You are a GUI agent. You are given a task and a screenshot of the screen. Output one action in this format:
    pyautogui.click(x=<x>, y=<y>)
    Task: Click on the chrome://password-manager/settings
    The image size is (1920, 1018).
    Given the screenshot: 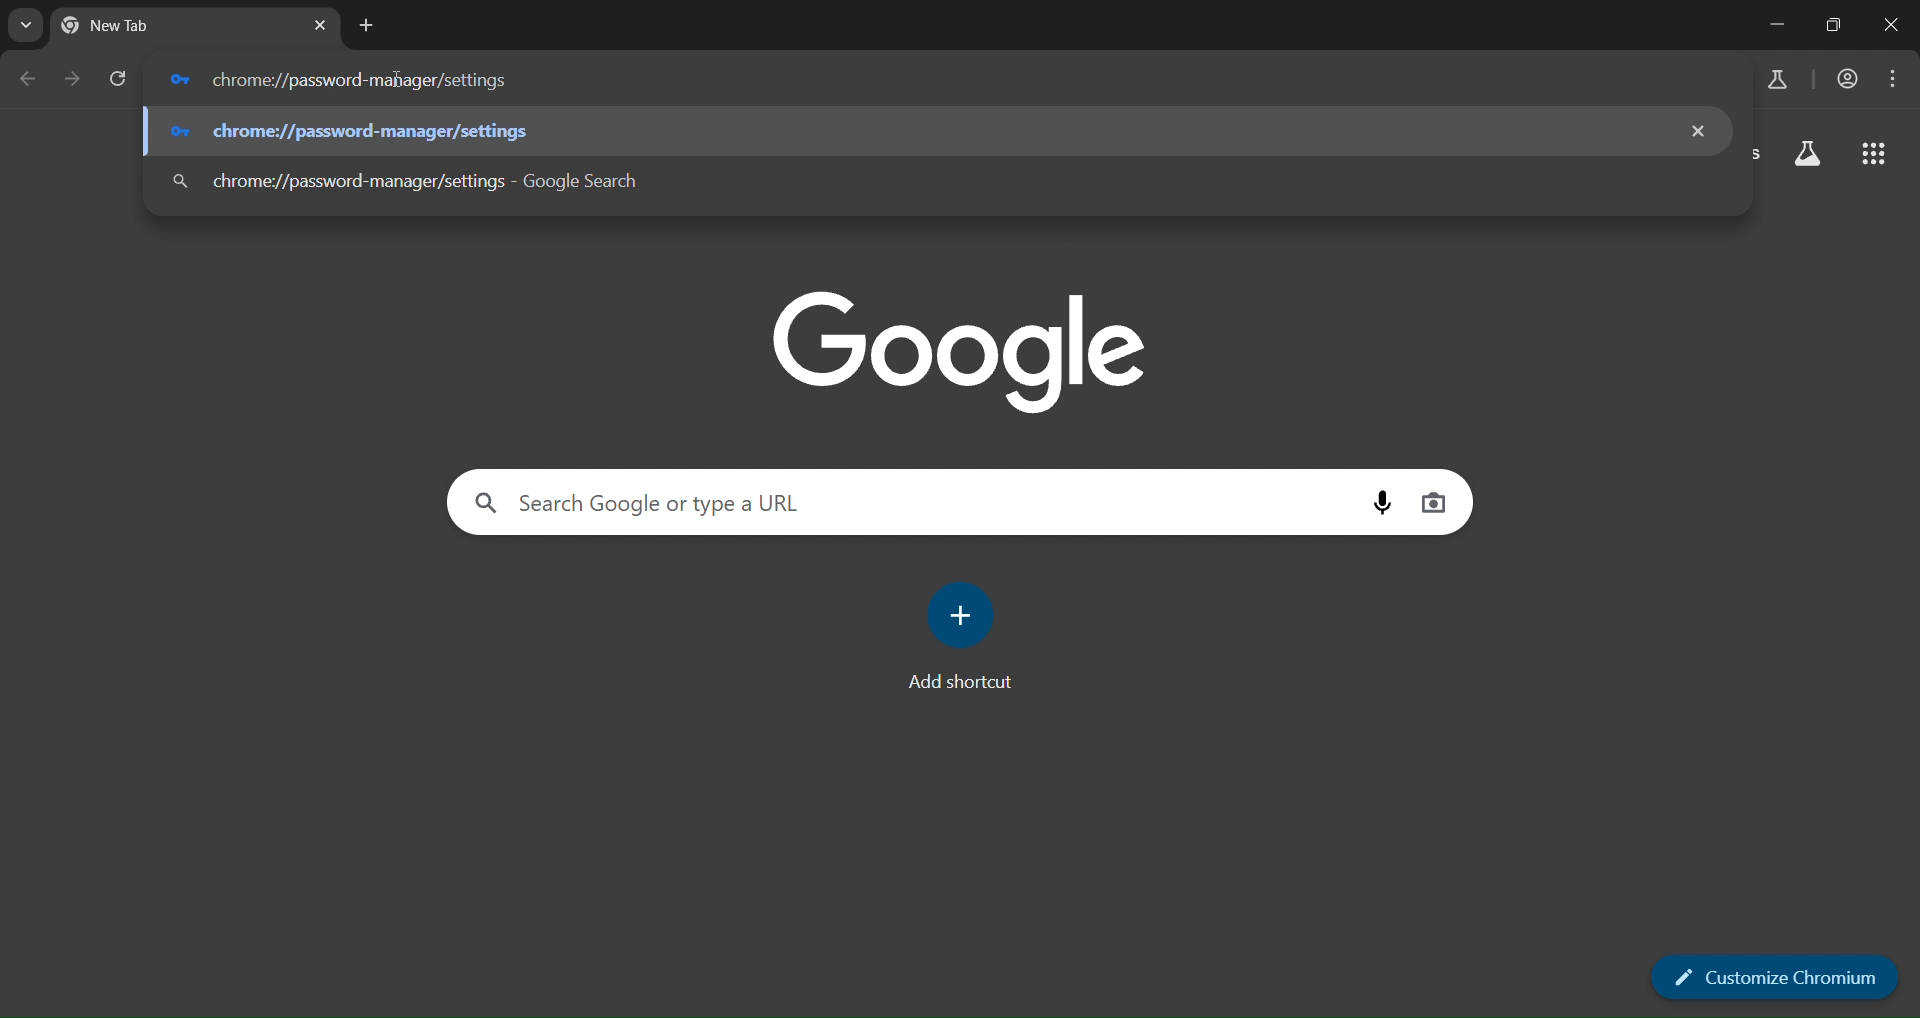 What is the action you would take?
    pyautogui.click(x=932, y=78)
    